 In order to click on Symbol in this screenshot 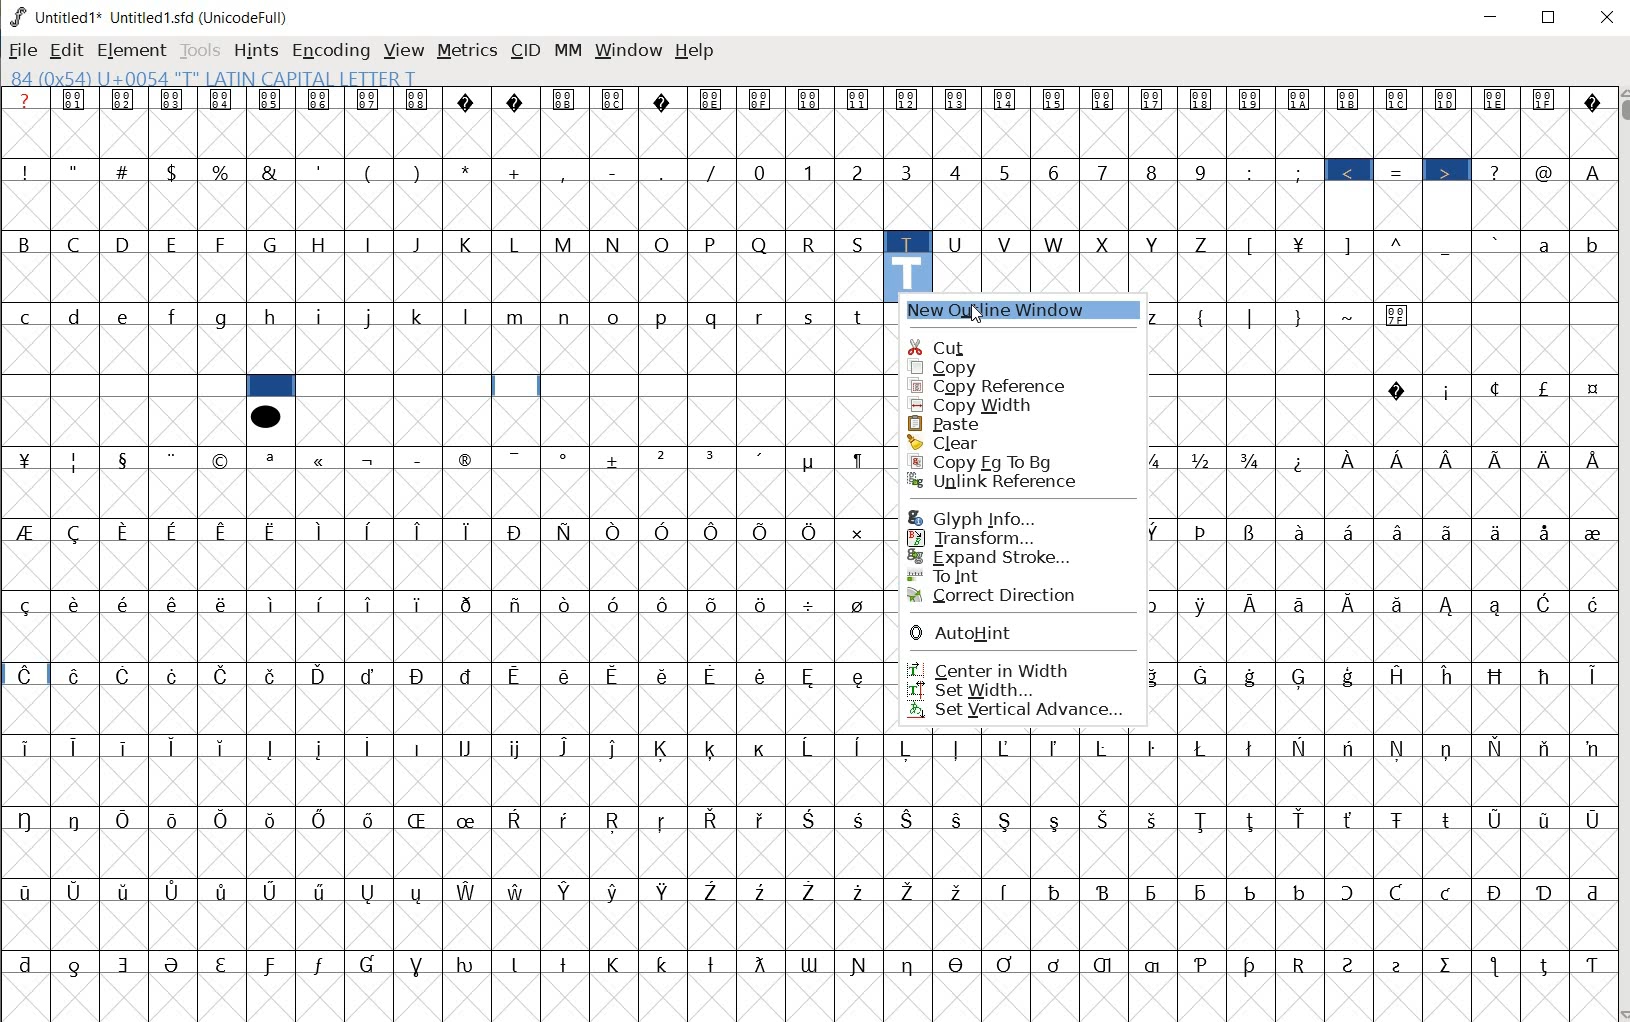, I will do `click(175, 602)`.